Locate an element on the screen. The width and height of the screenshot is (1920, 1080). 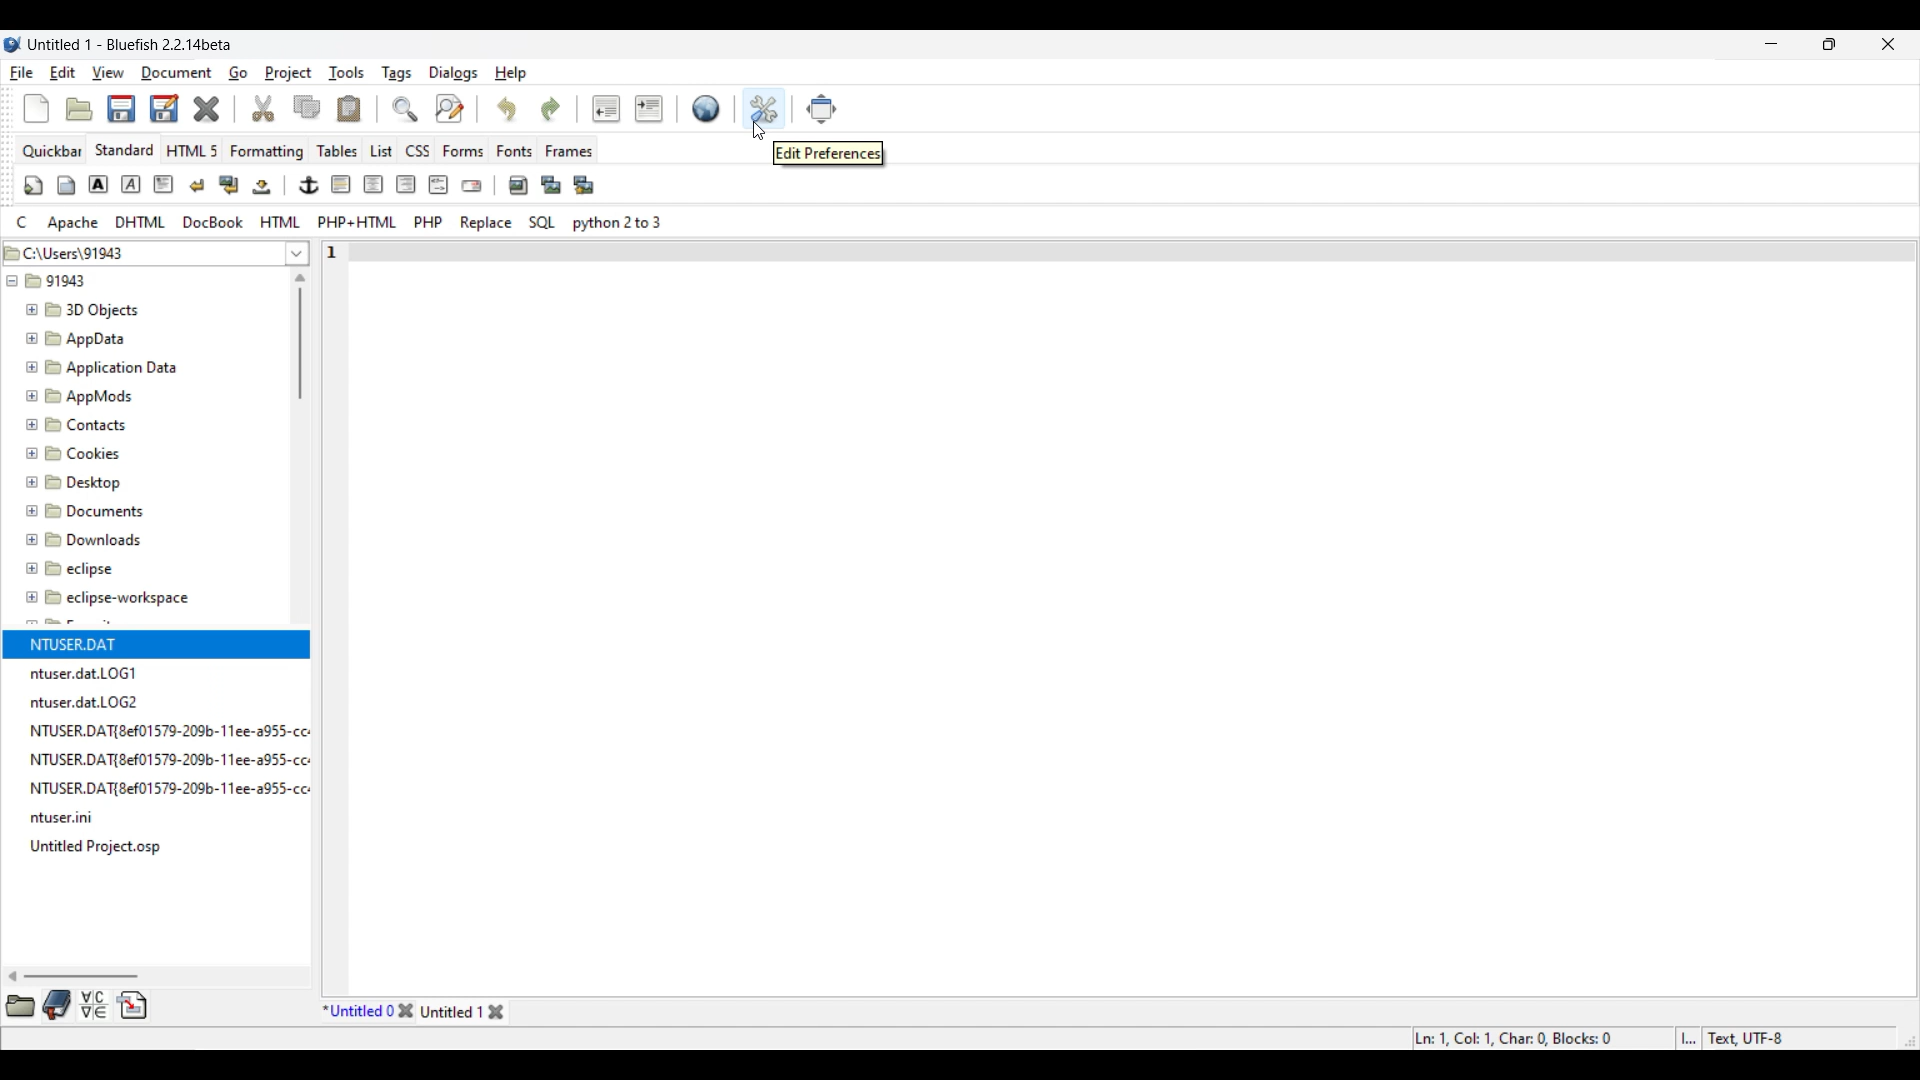
Help menu is located at coordinates (511, 74).